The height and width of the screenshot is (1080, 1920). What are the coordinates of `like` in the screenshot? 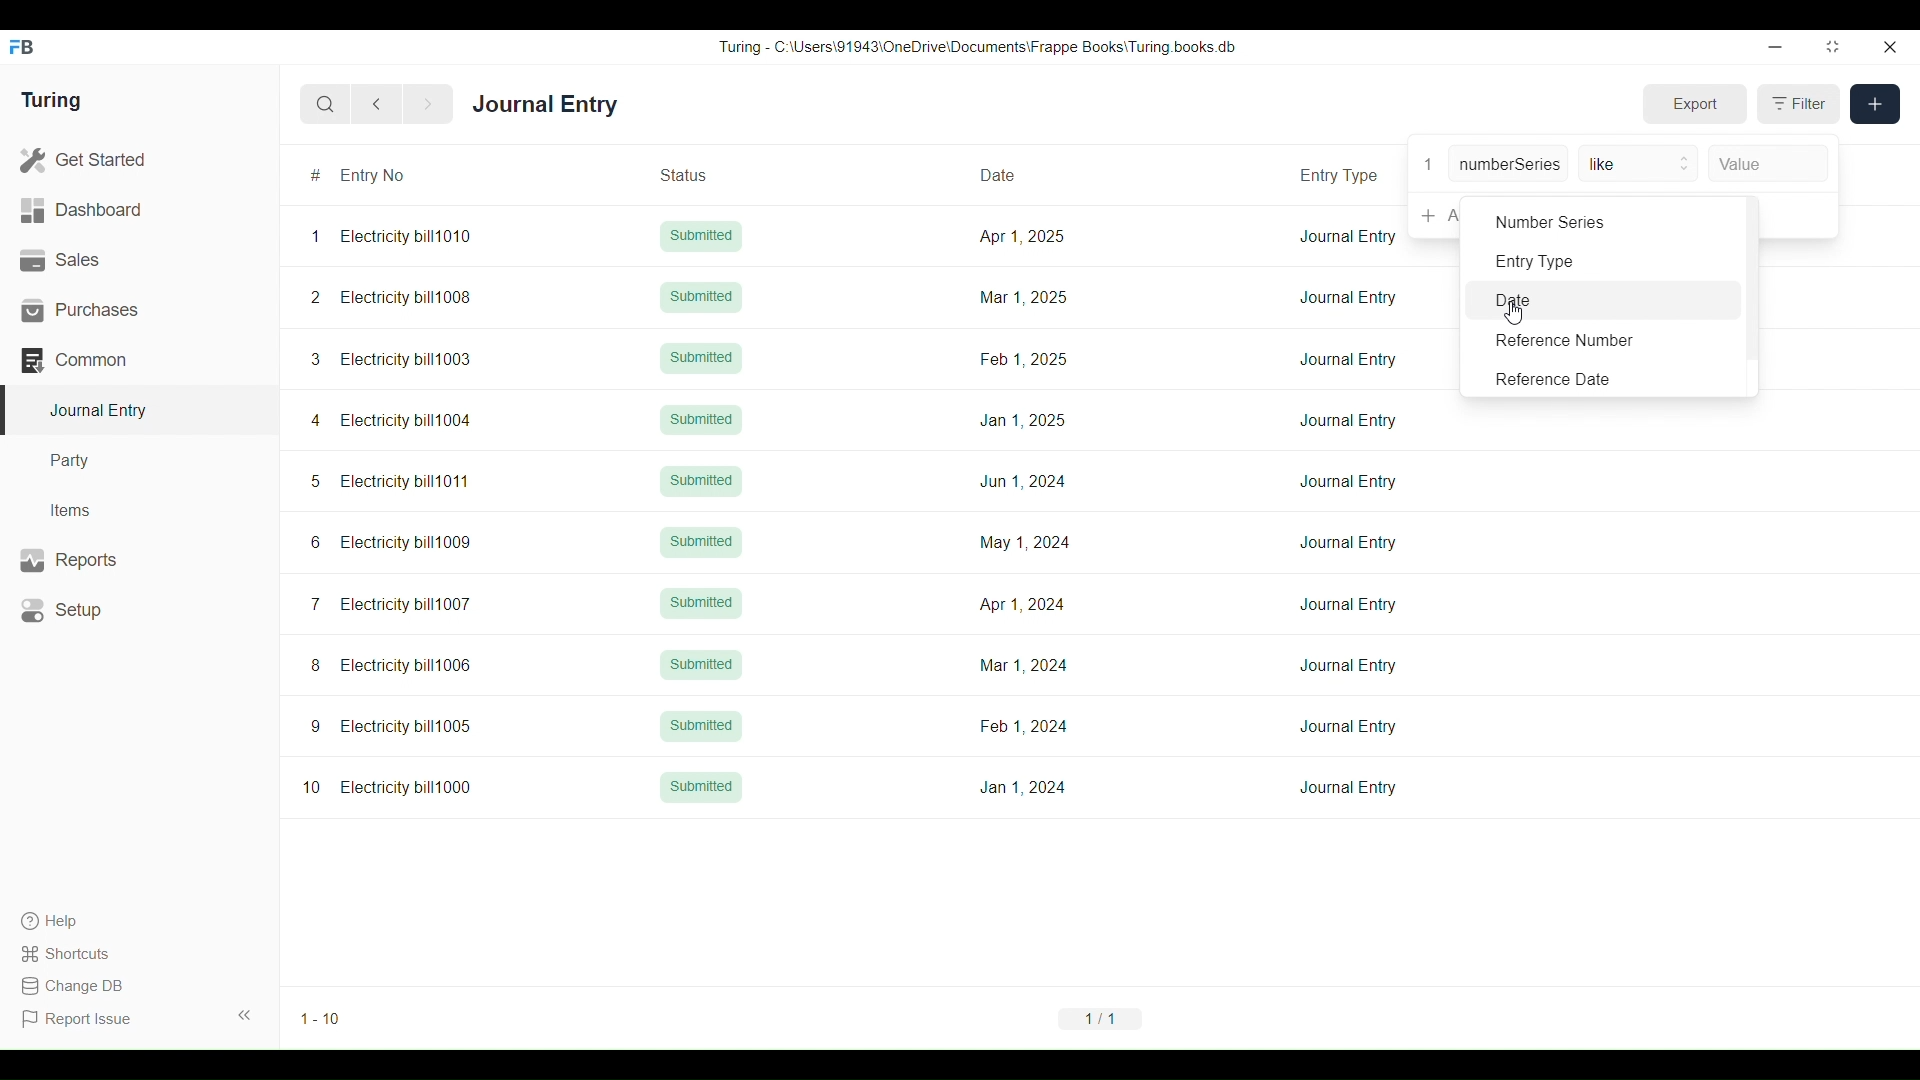 It's located at (1638, 163).